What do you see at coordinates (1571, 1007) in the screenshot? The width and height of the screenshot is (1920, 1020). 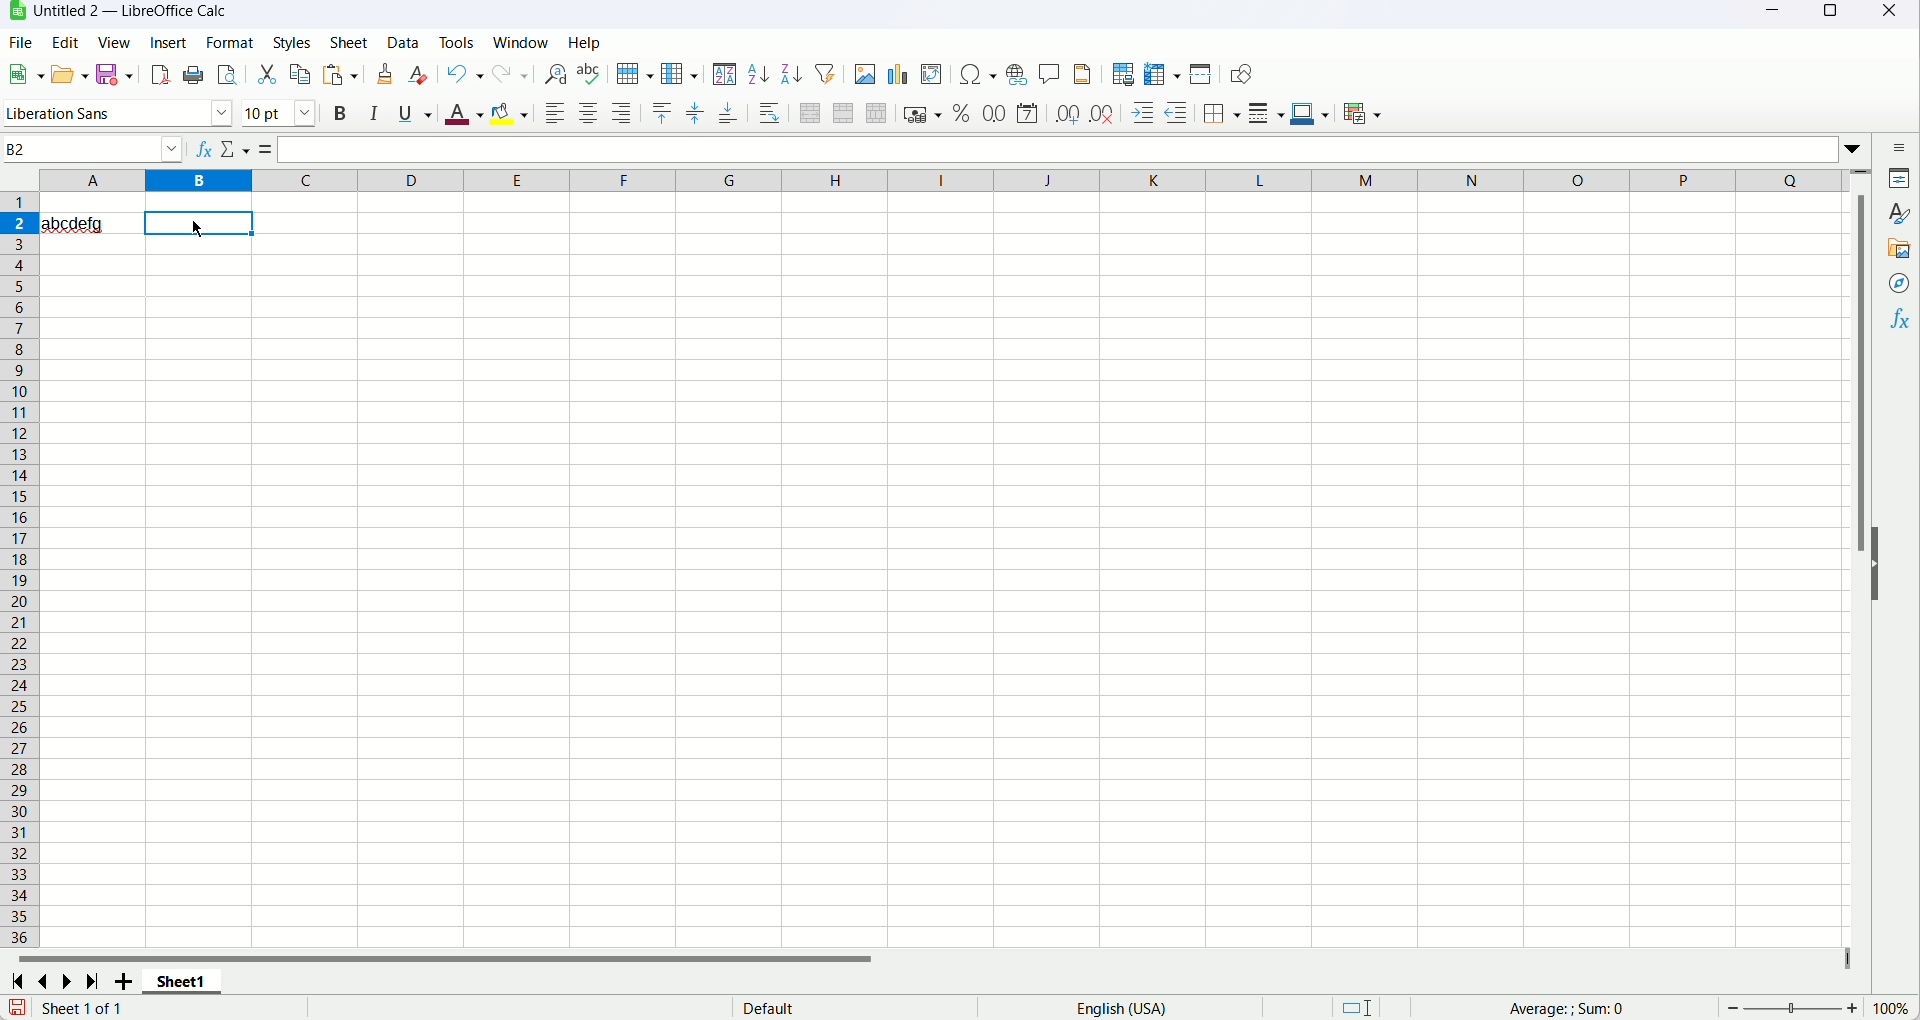 I see `average:; sum:0` at bounding box center [1571, 1007].